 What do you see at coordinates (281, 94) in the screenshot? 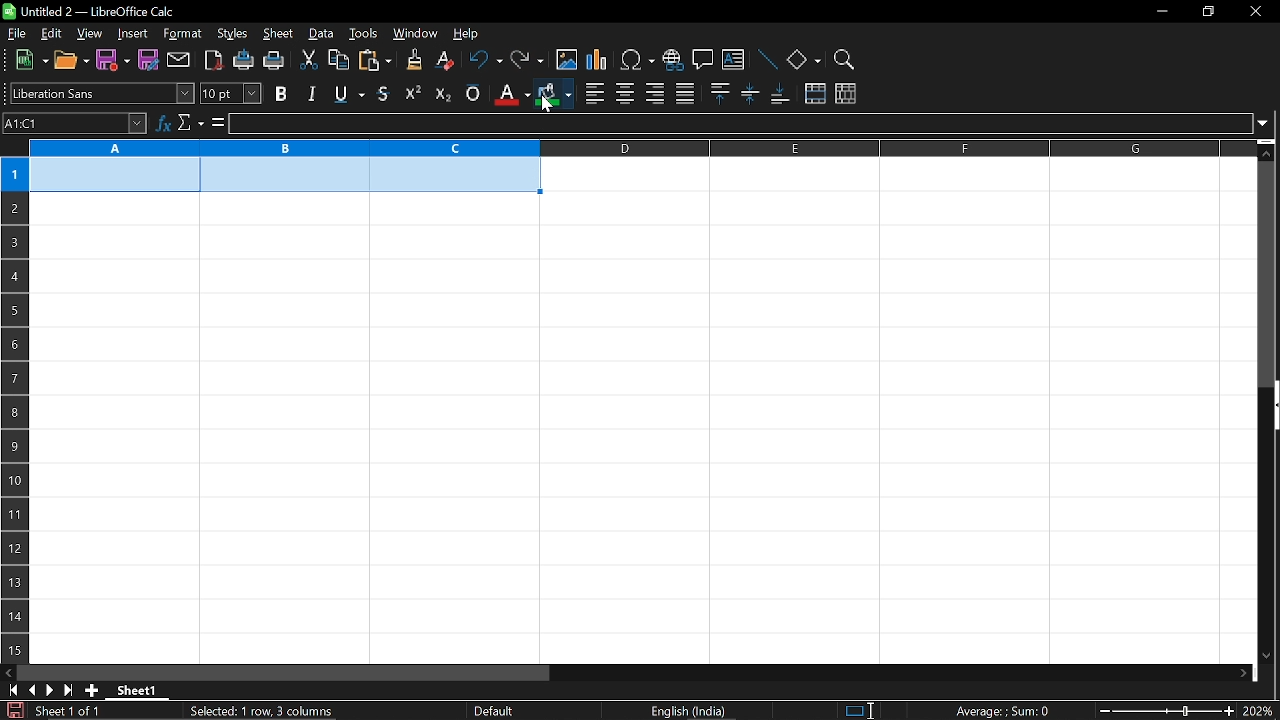
I see `bold` at bounding box center [281, 94].